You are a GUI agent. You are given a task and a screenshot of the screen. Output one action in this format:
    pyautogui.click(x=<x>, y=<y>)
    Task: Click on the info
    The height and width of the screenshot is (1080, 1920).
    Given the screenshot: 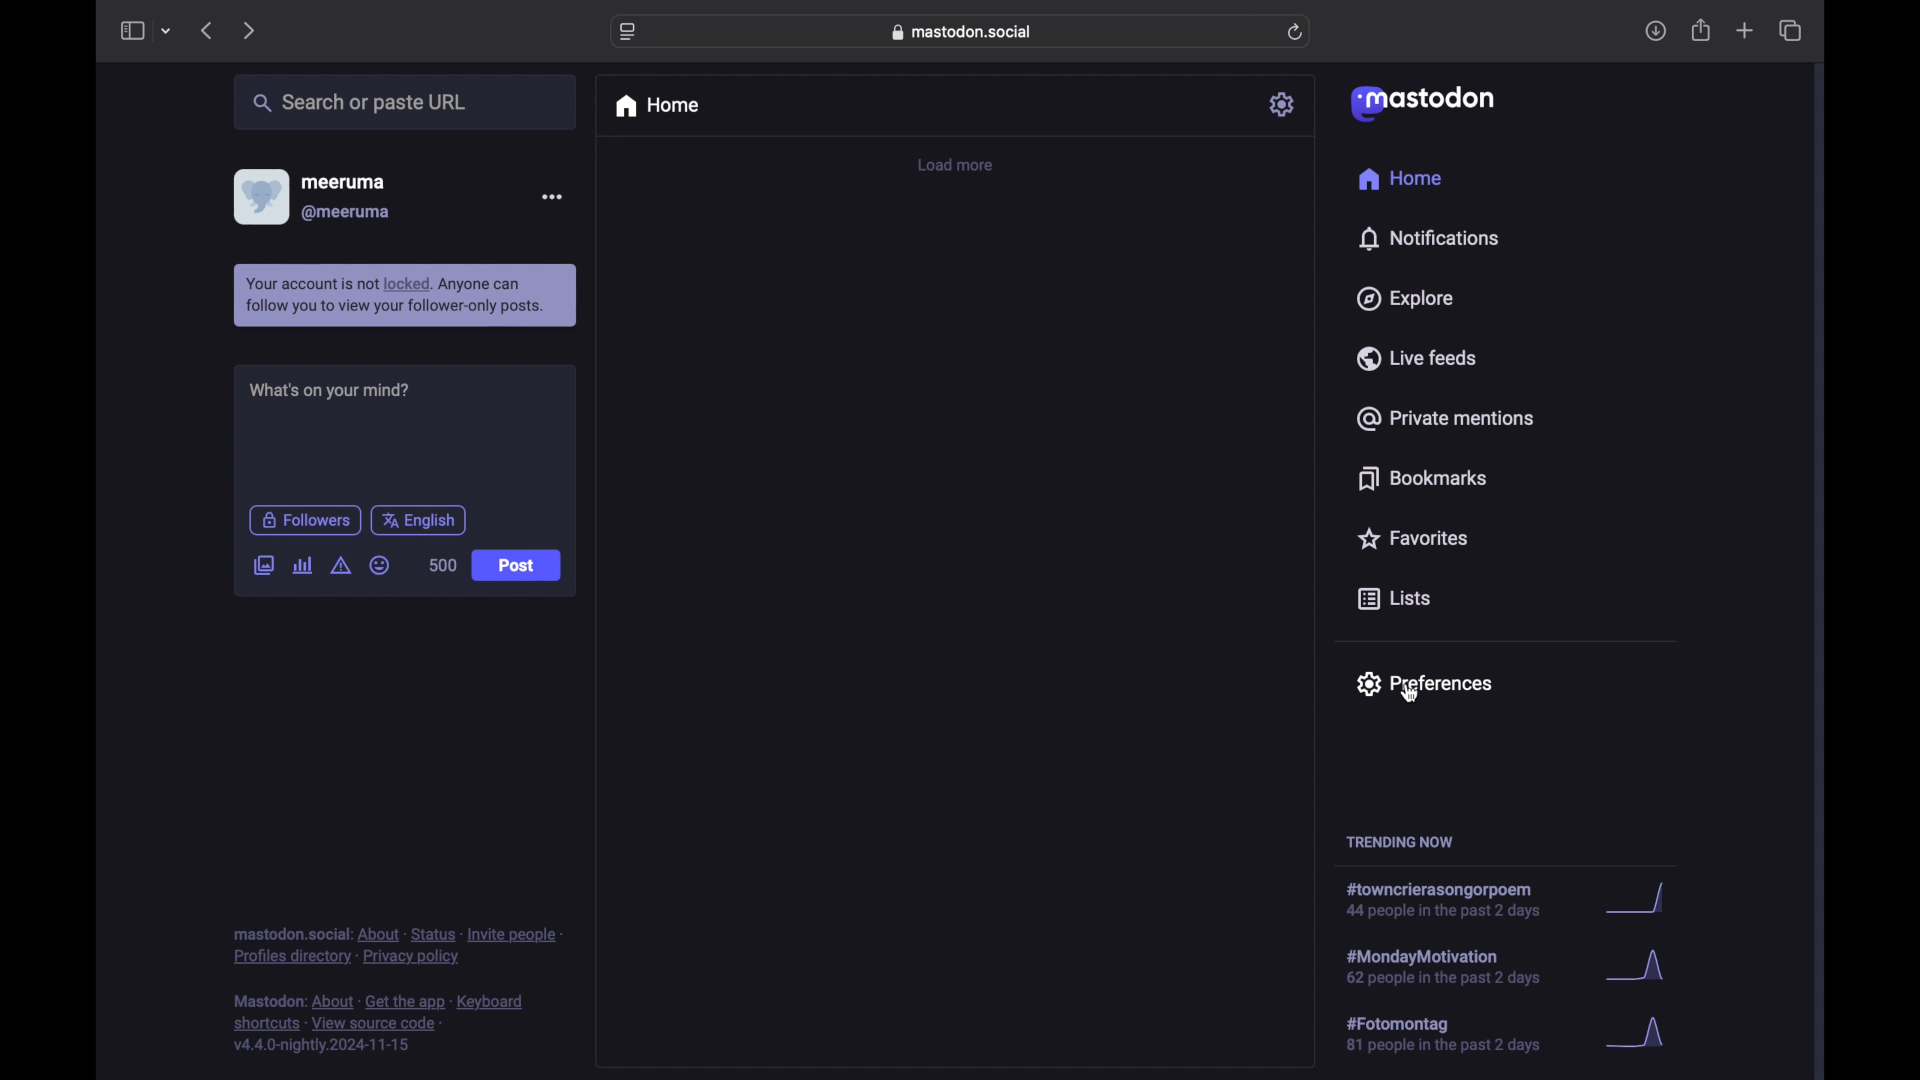 What is the action you would take?
    pyautogui.click(x=404, y=295)
    